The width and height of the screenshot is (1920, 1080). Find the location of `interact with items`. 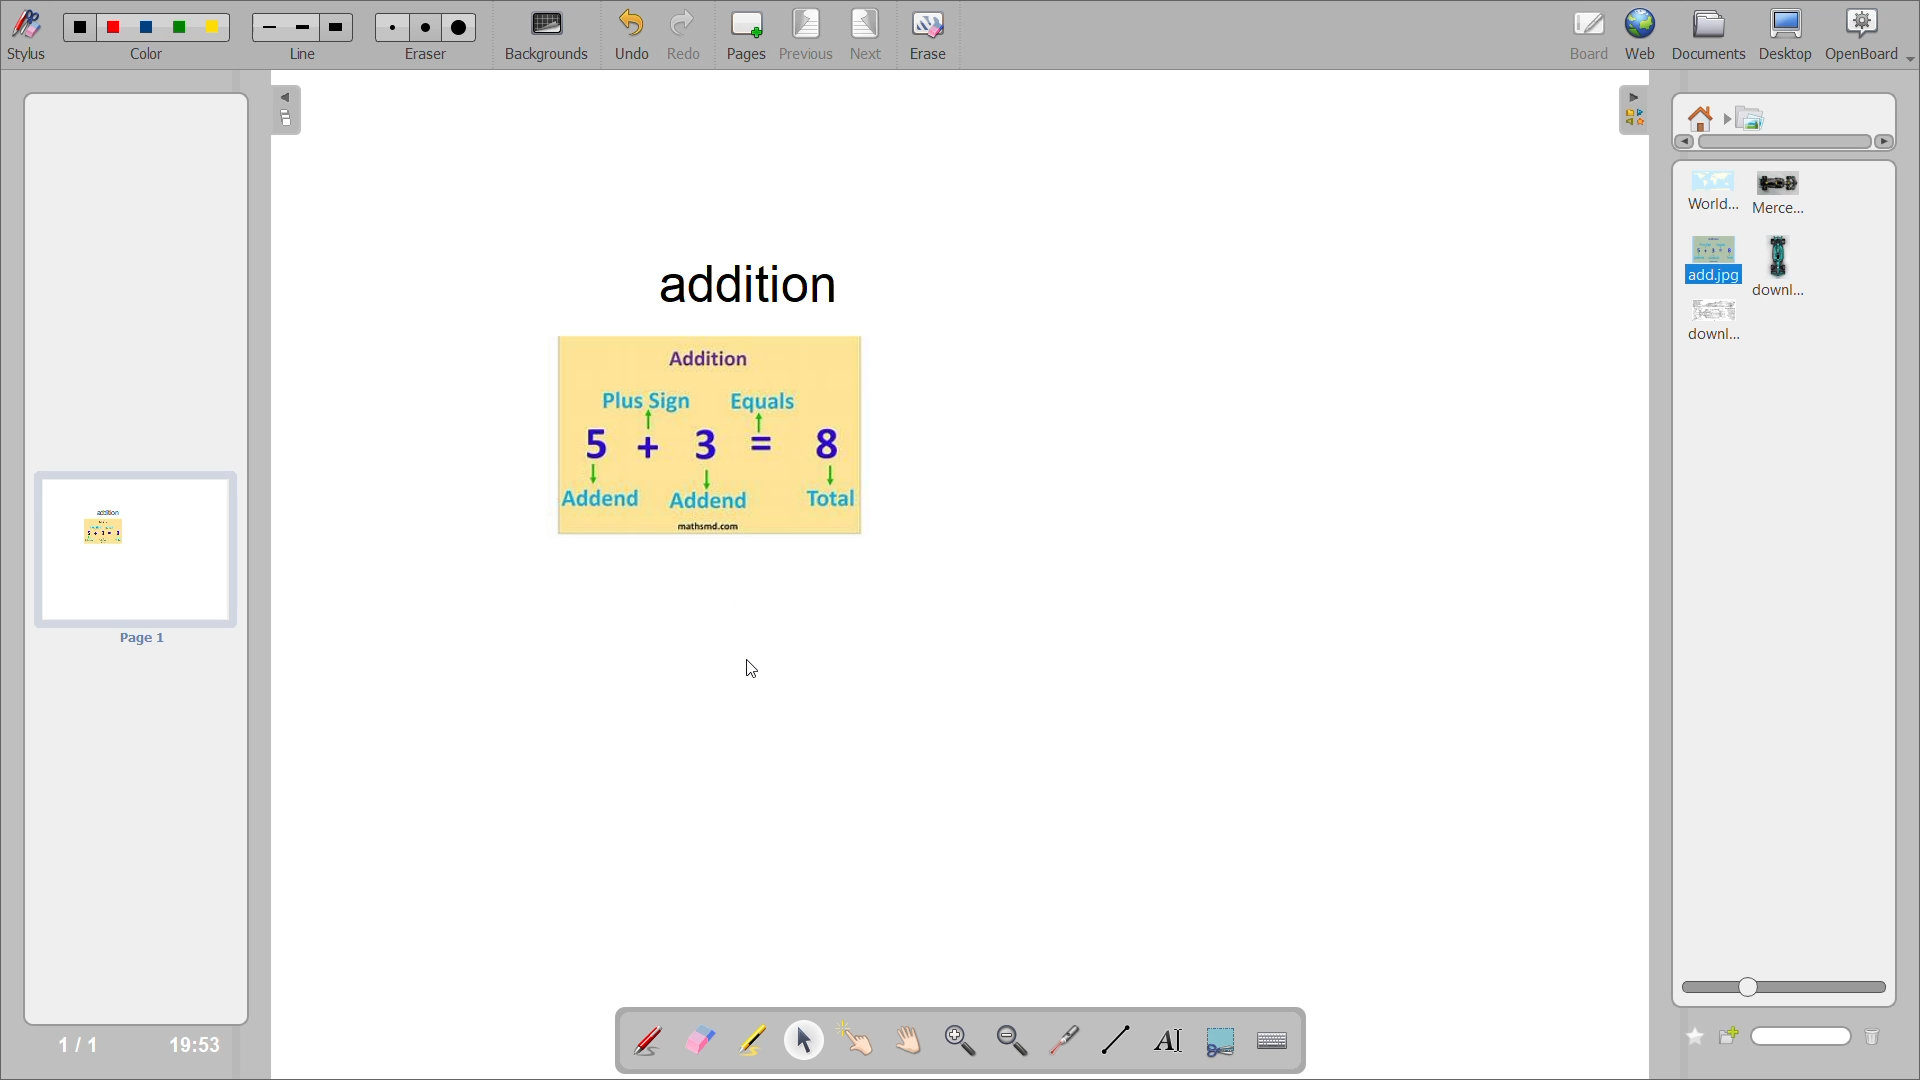

interact with items is located at coordinates (863, 1041).